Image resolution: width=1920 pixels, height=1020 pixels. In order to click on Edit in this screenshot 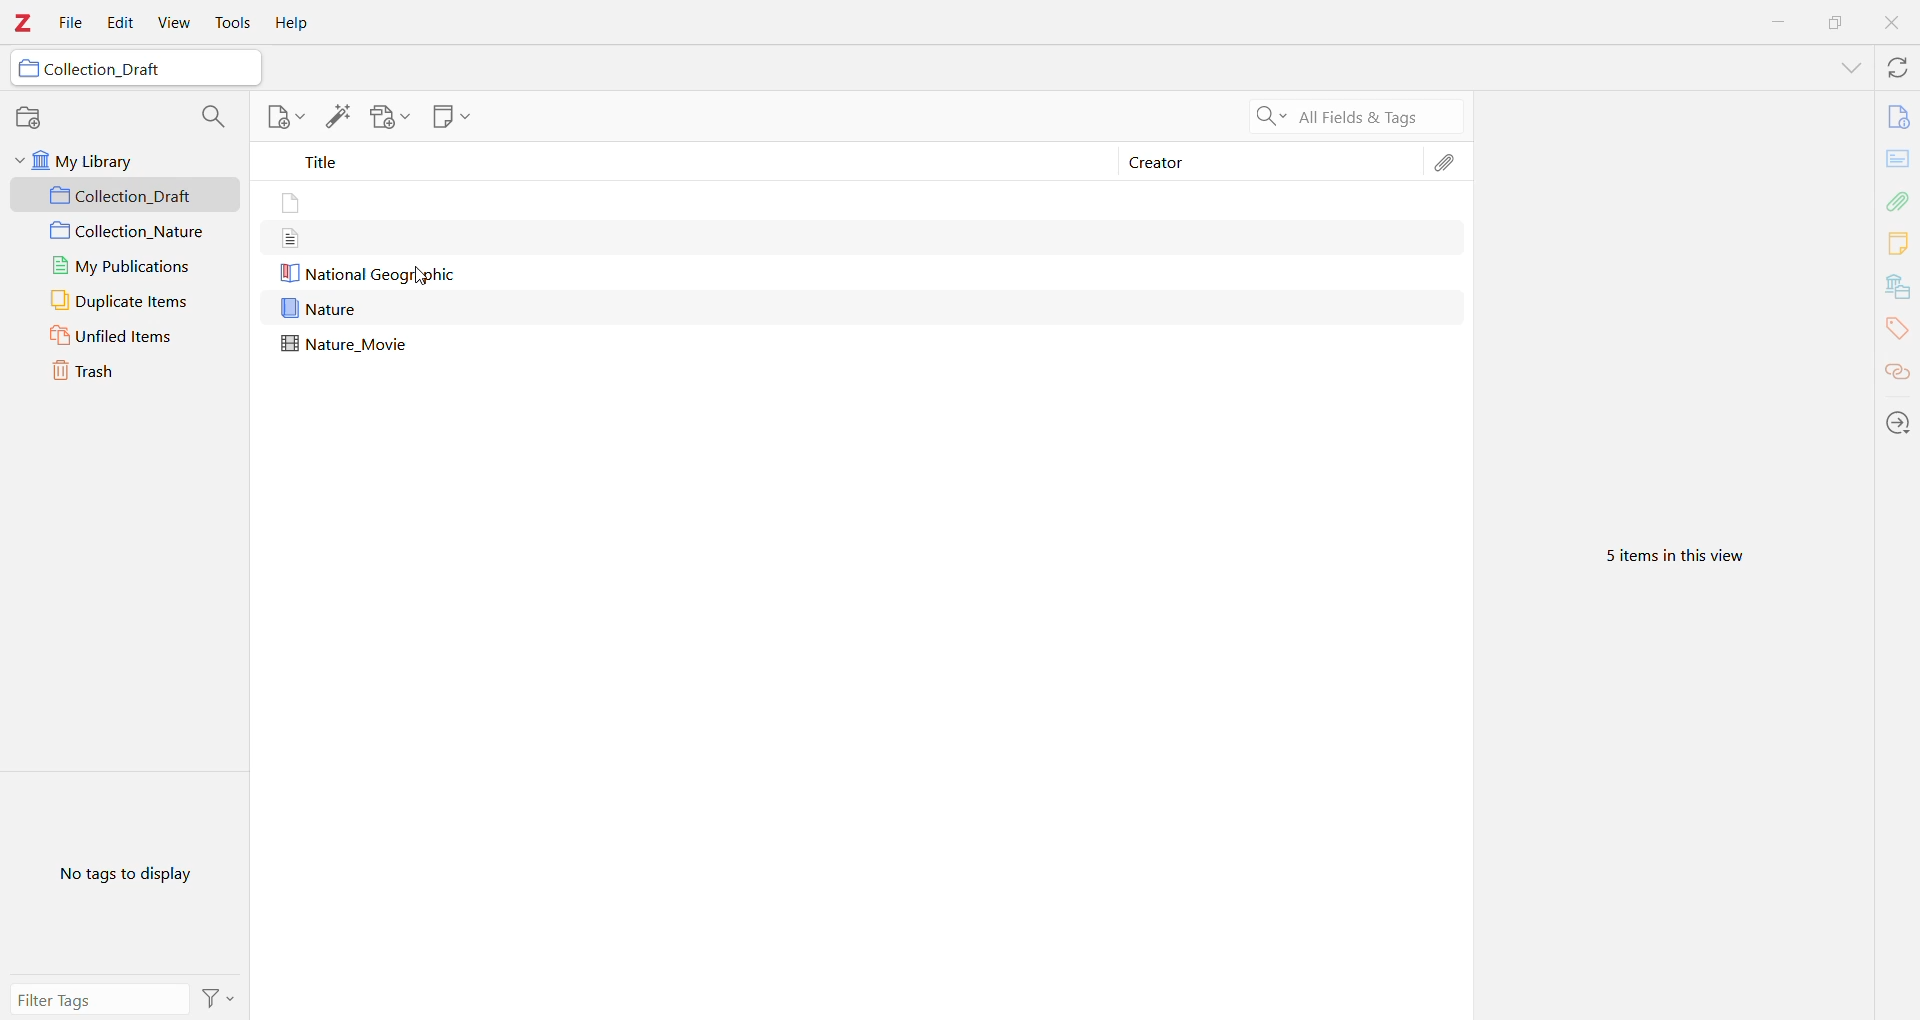, I will do `click(119, 23)`.